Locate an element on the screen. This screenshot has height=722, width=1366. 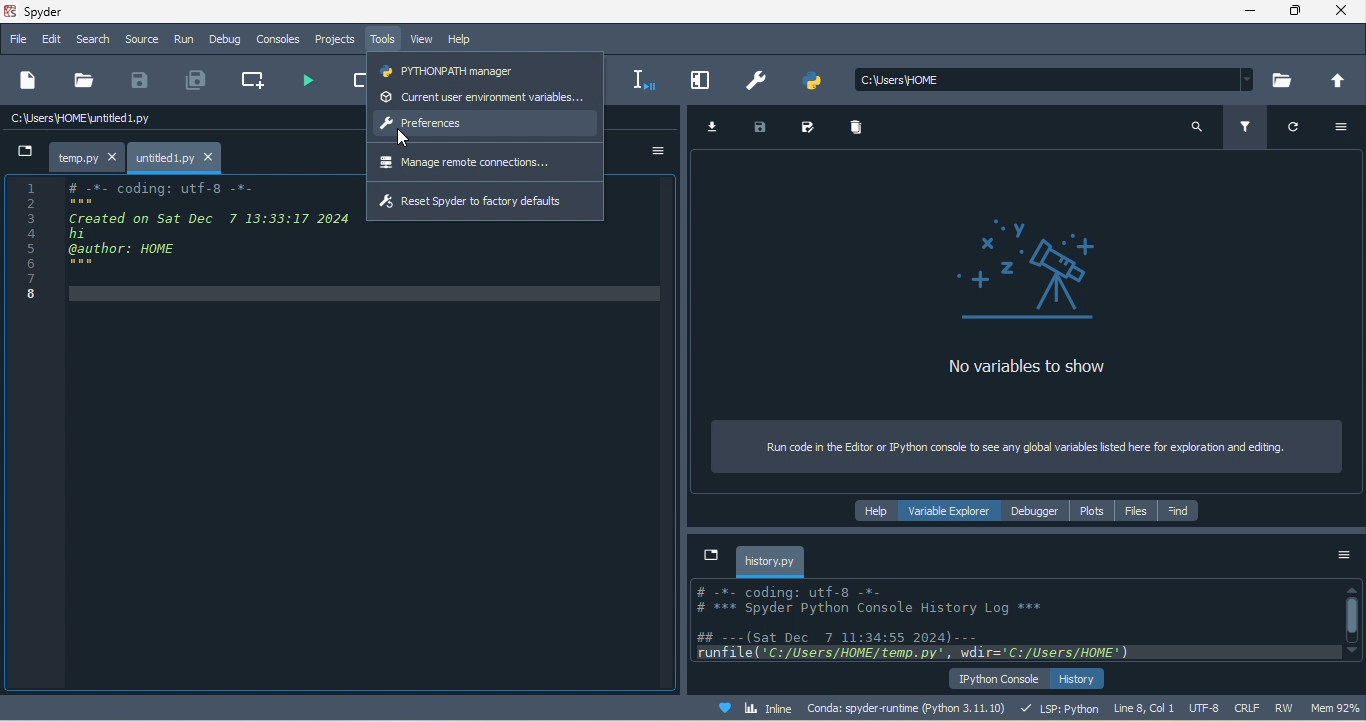
save as is located at coordinates (815, 127).